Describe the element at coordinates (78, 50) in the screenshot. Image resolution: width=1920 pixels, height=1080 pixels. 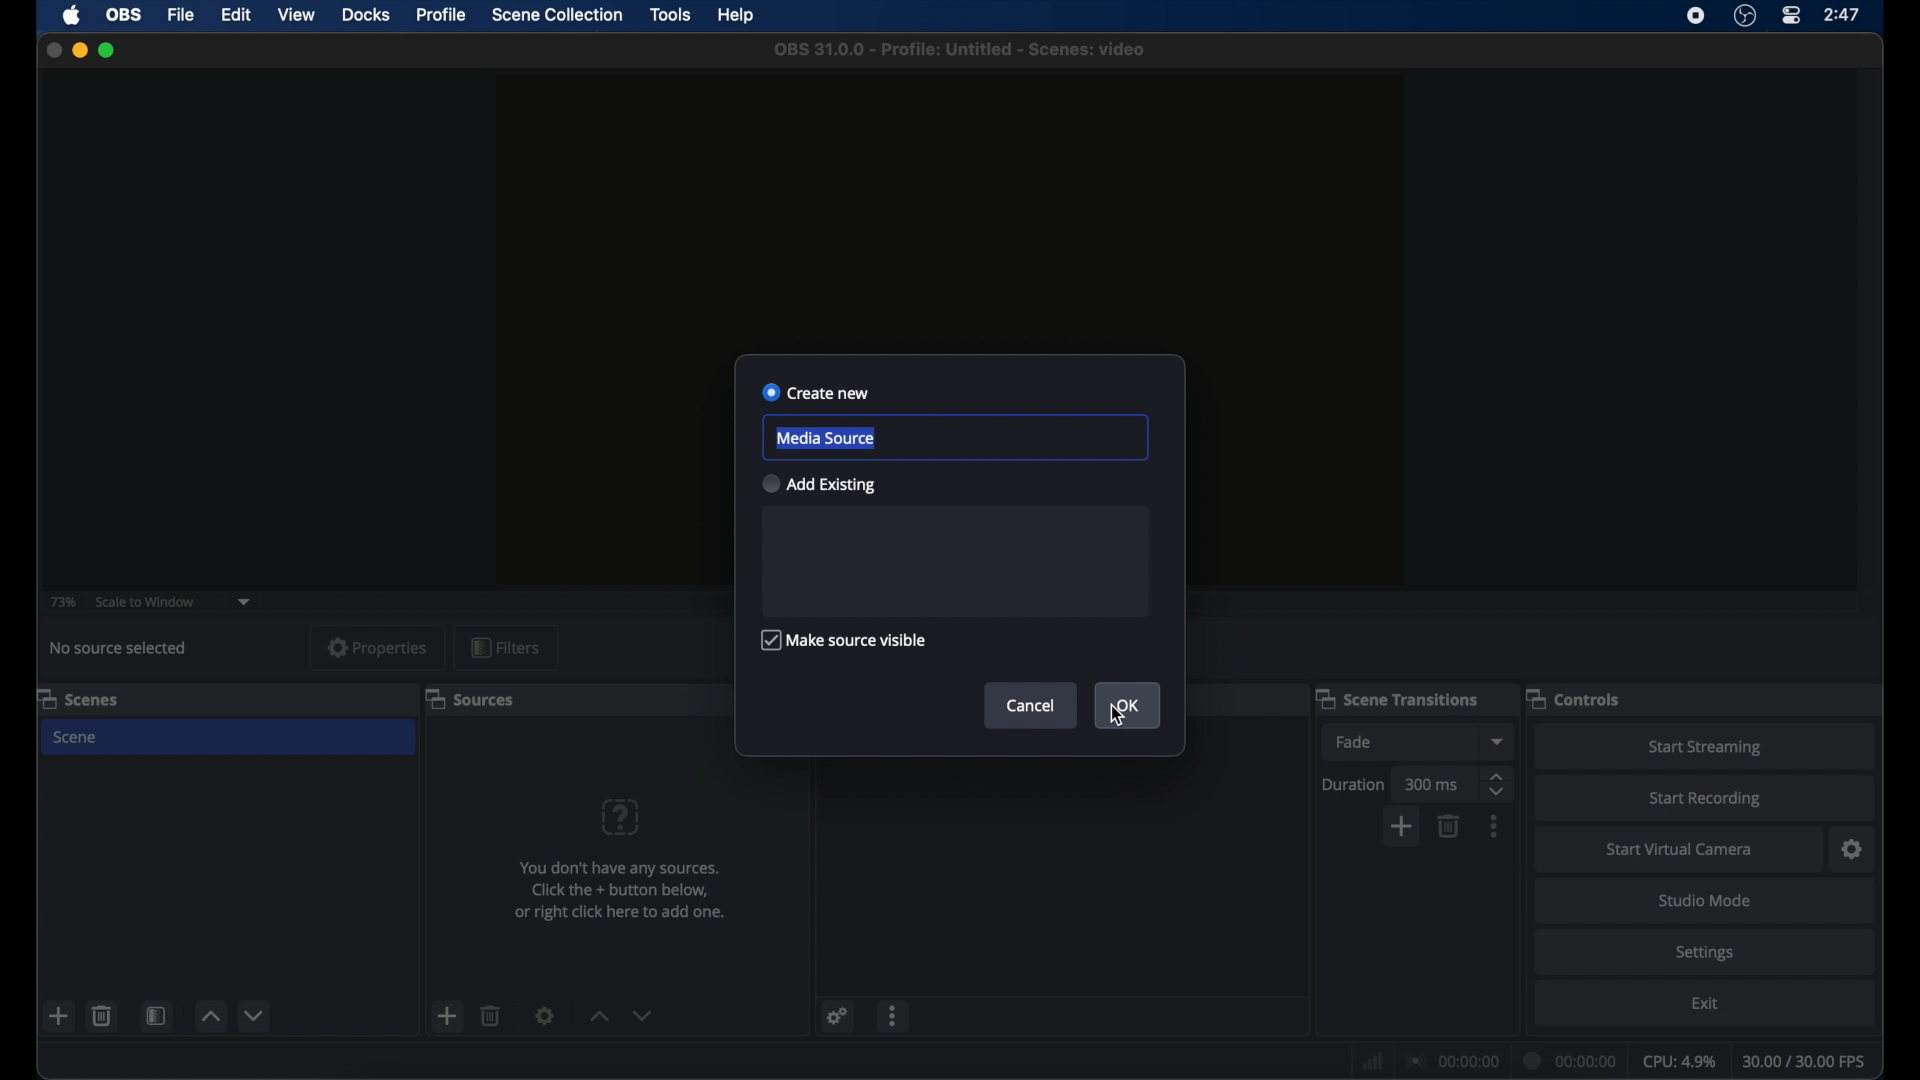
I see `minimize` at that location.